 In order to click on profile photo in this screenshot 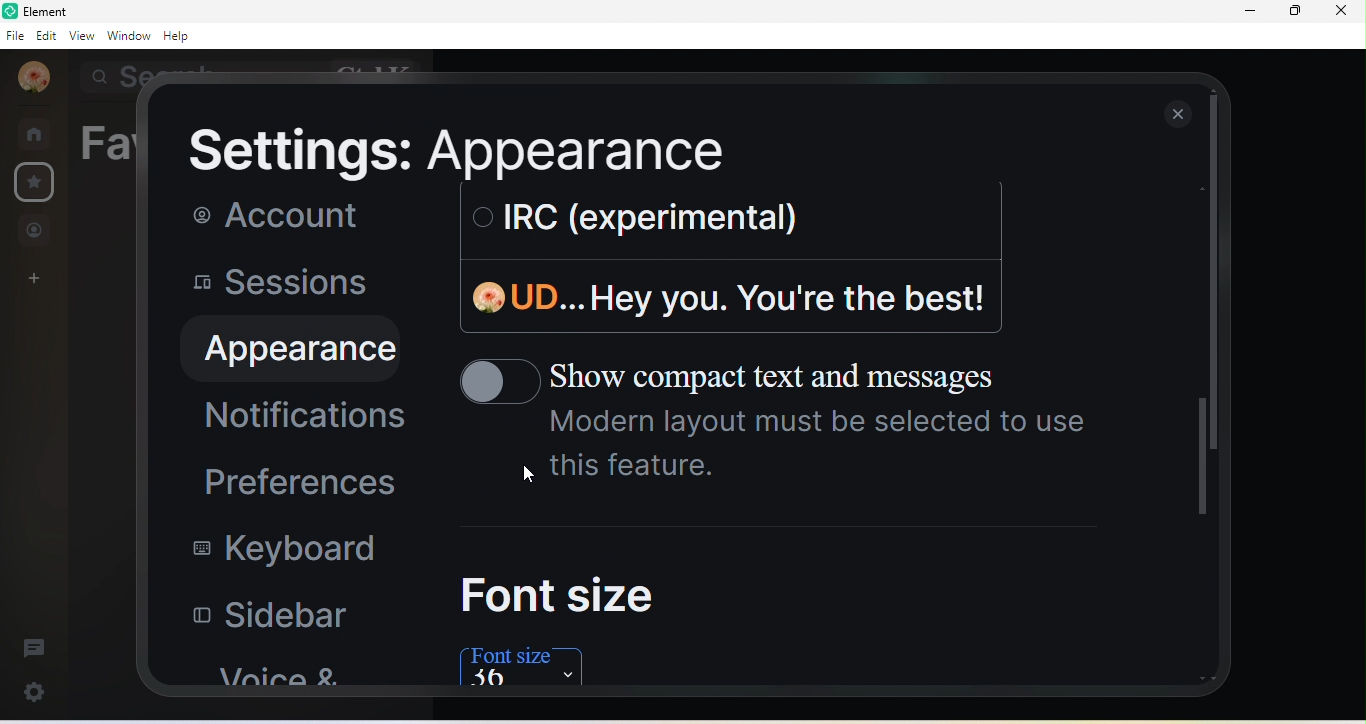, I will do `click(34, 78)`.